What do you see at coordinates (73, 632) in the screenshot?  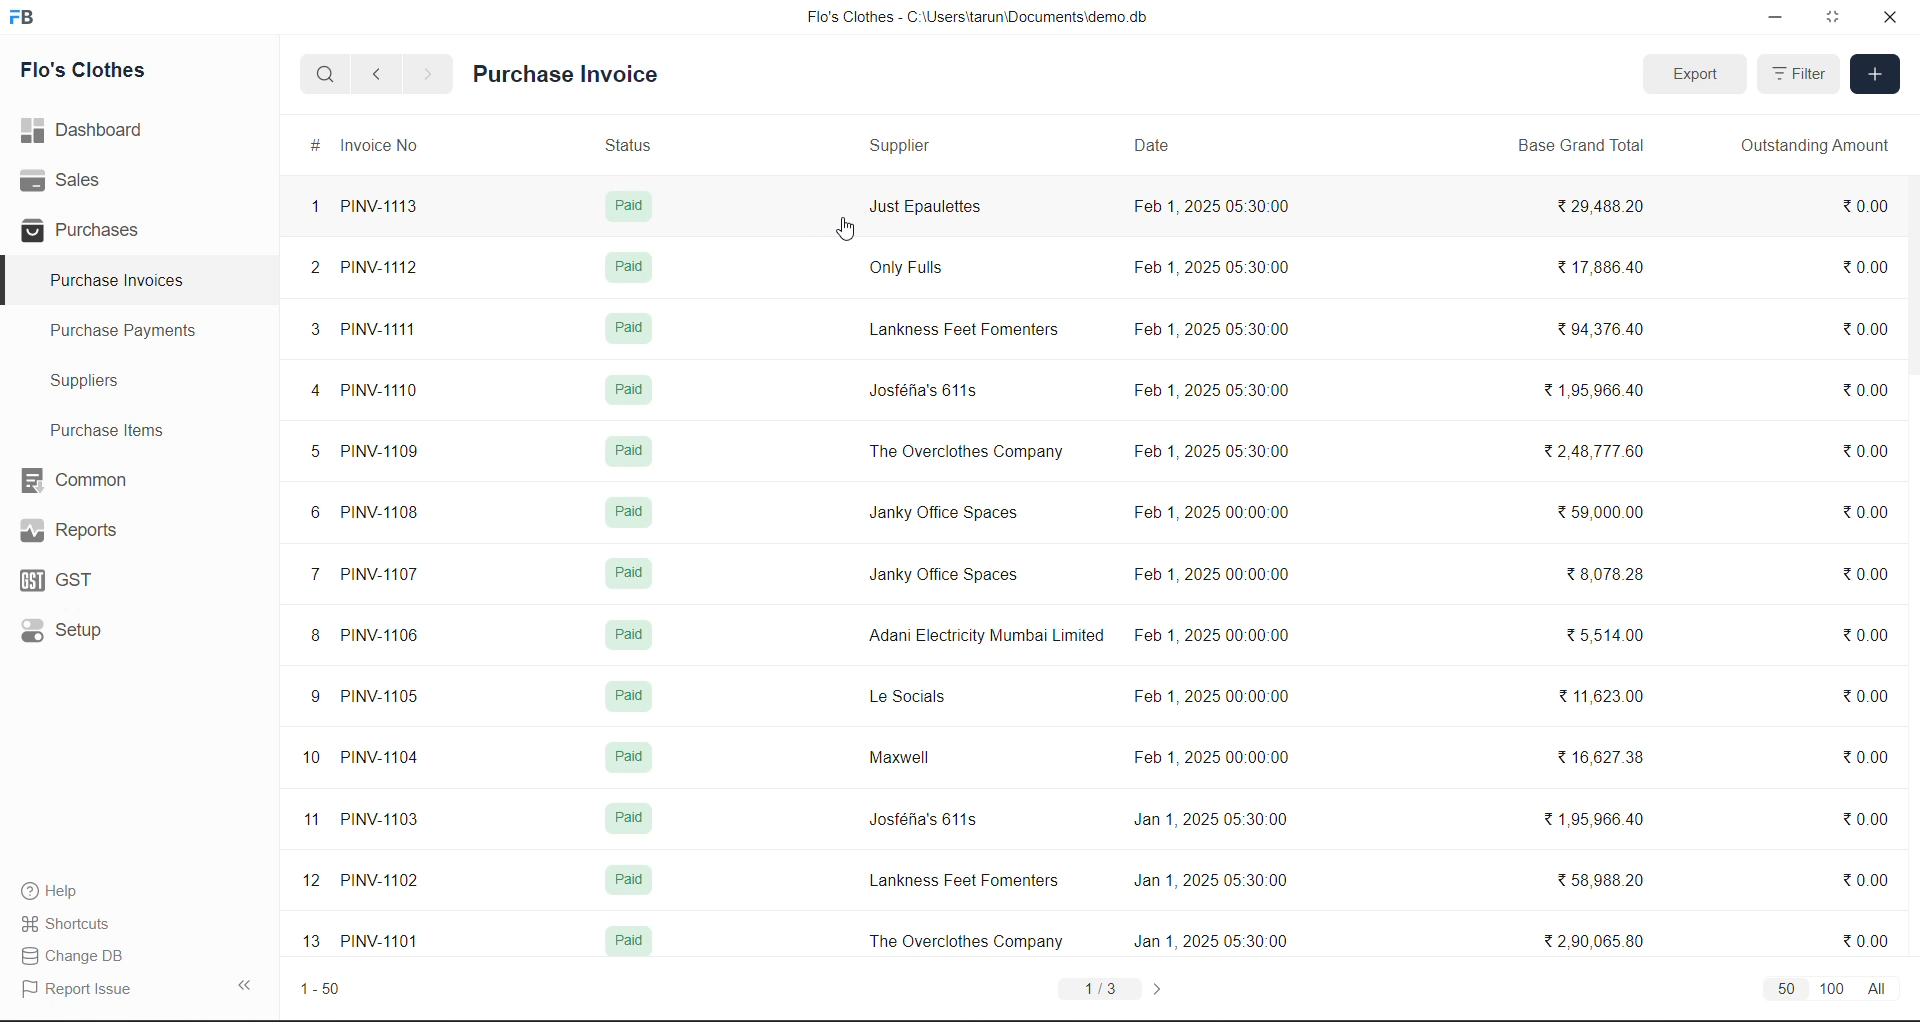 I see `Setup` at bounding box center [73, 632].